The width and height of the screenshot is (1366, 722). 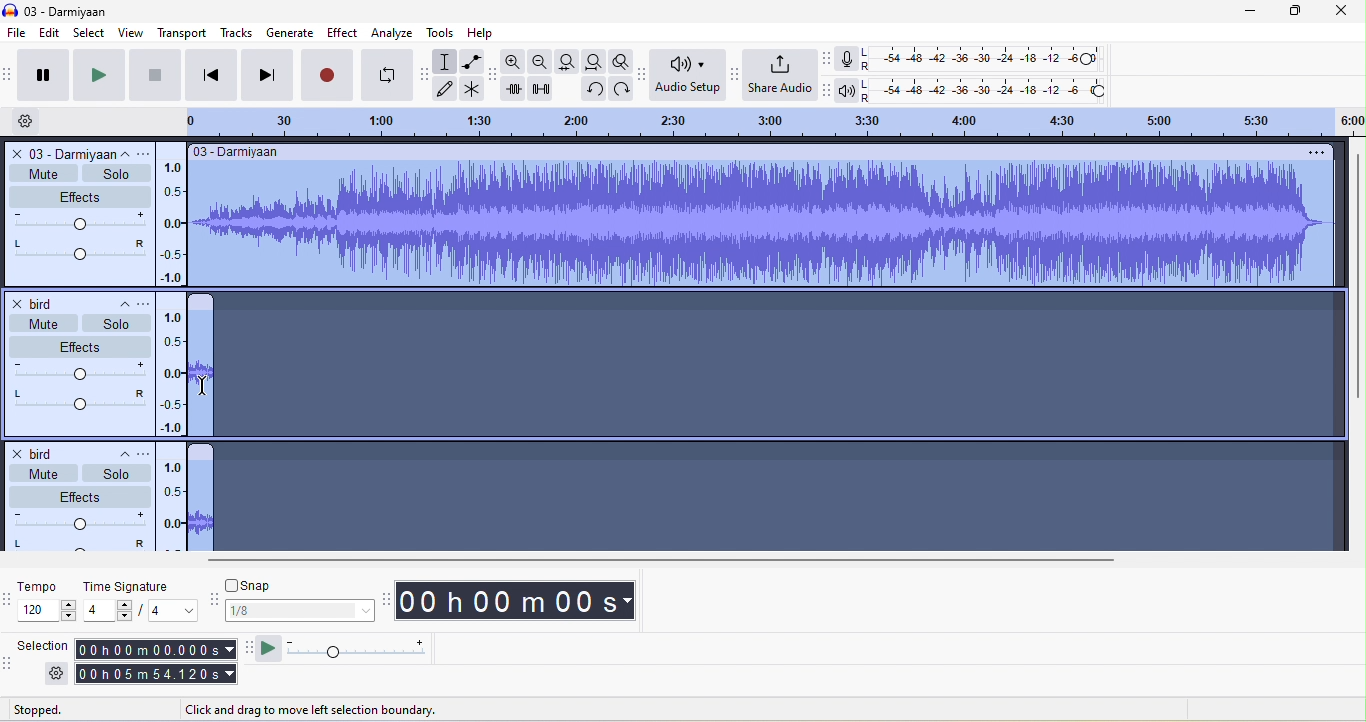 I want to click on audacity selection toolbar, so click(x=9, y=668).